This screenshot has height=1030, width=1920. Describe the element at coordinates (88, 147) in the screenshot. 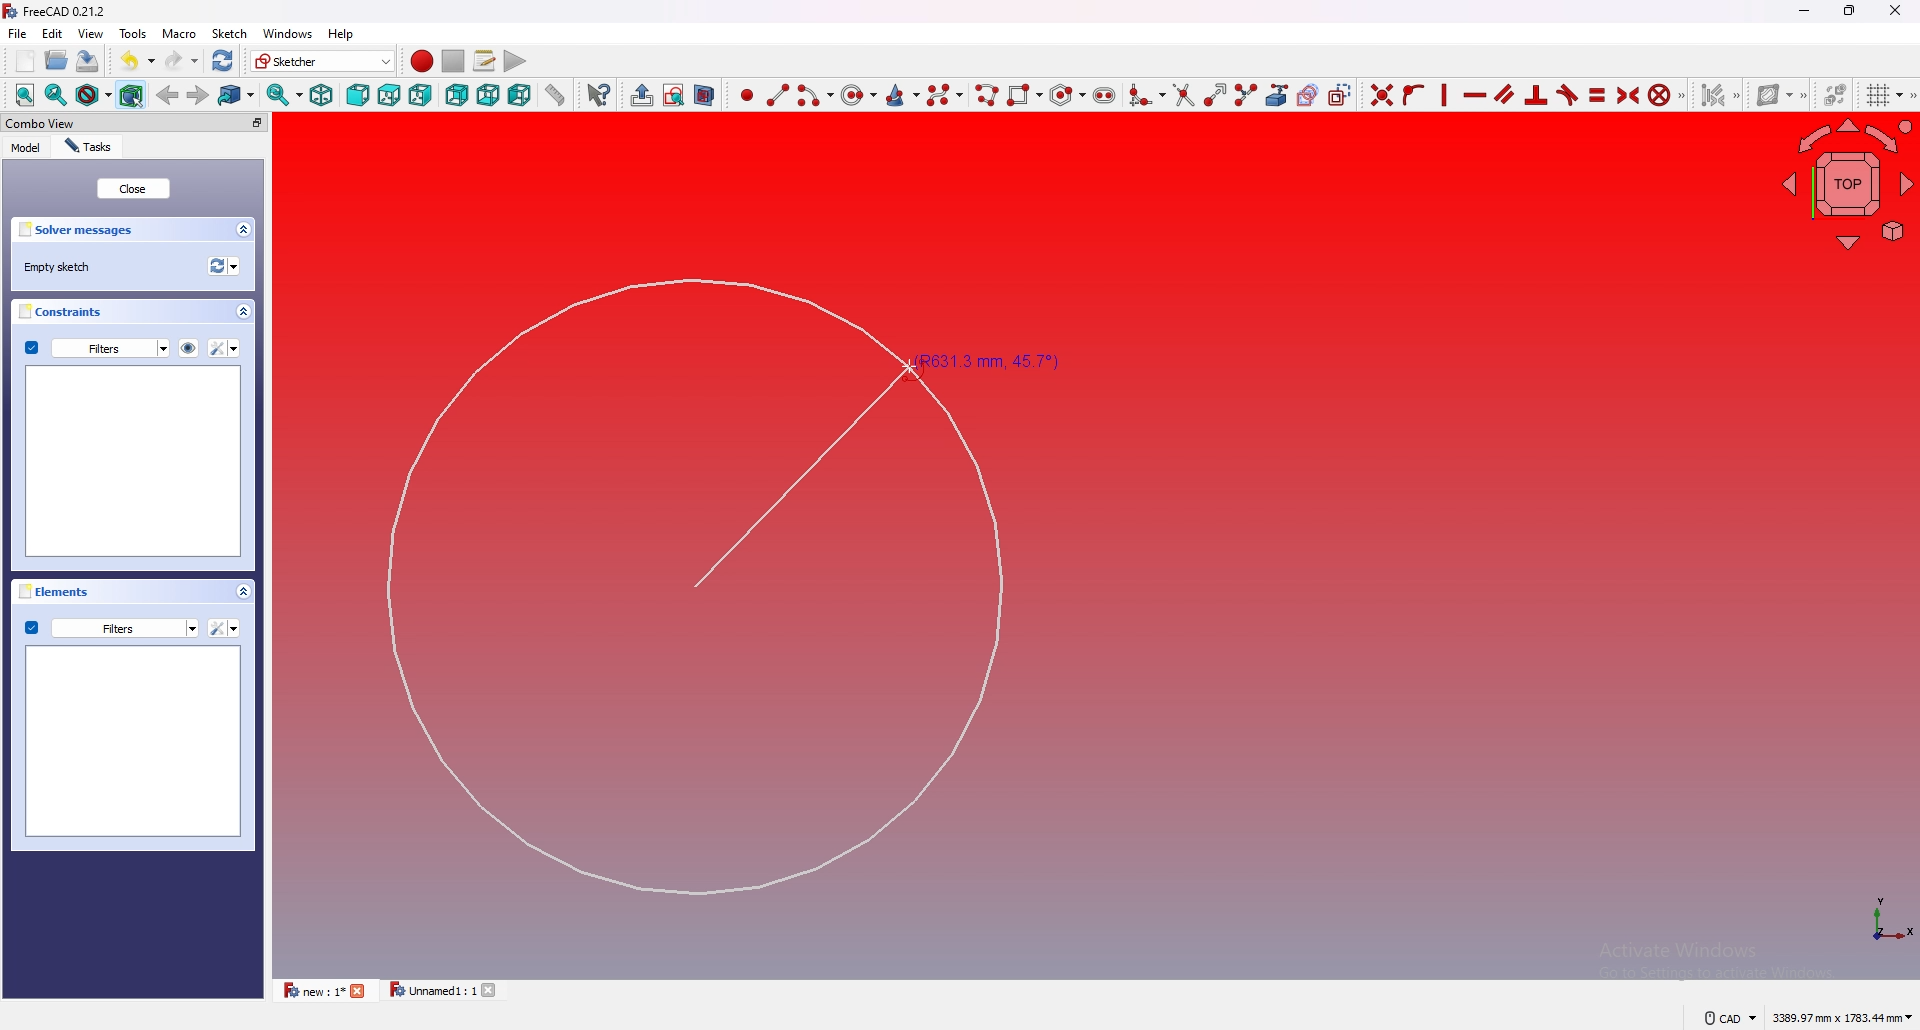

I see `tasks` at that location.